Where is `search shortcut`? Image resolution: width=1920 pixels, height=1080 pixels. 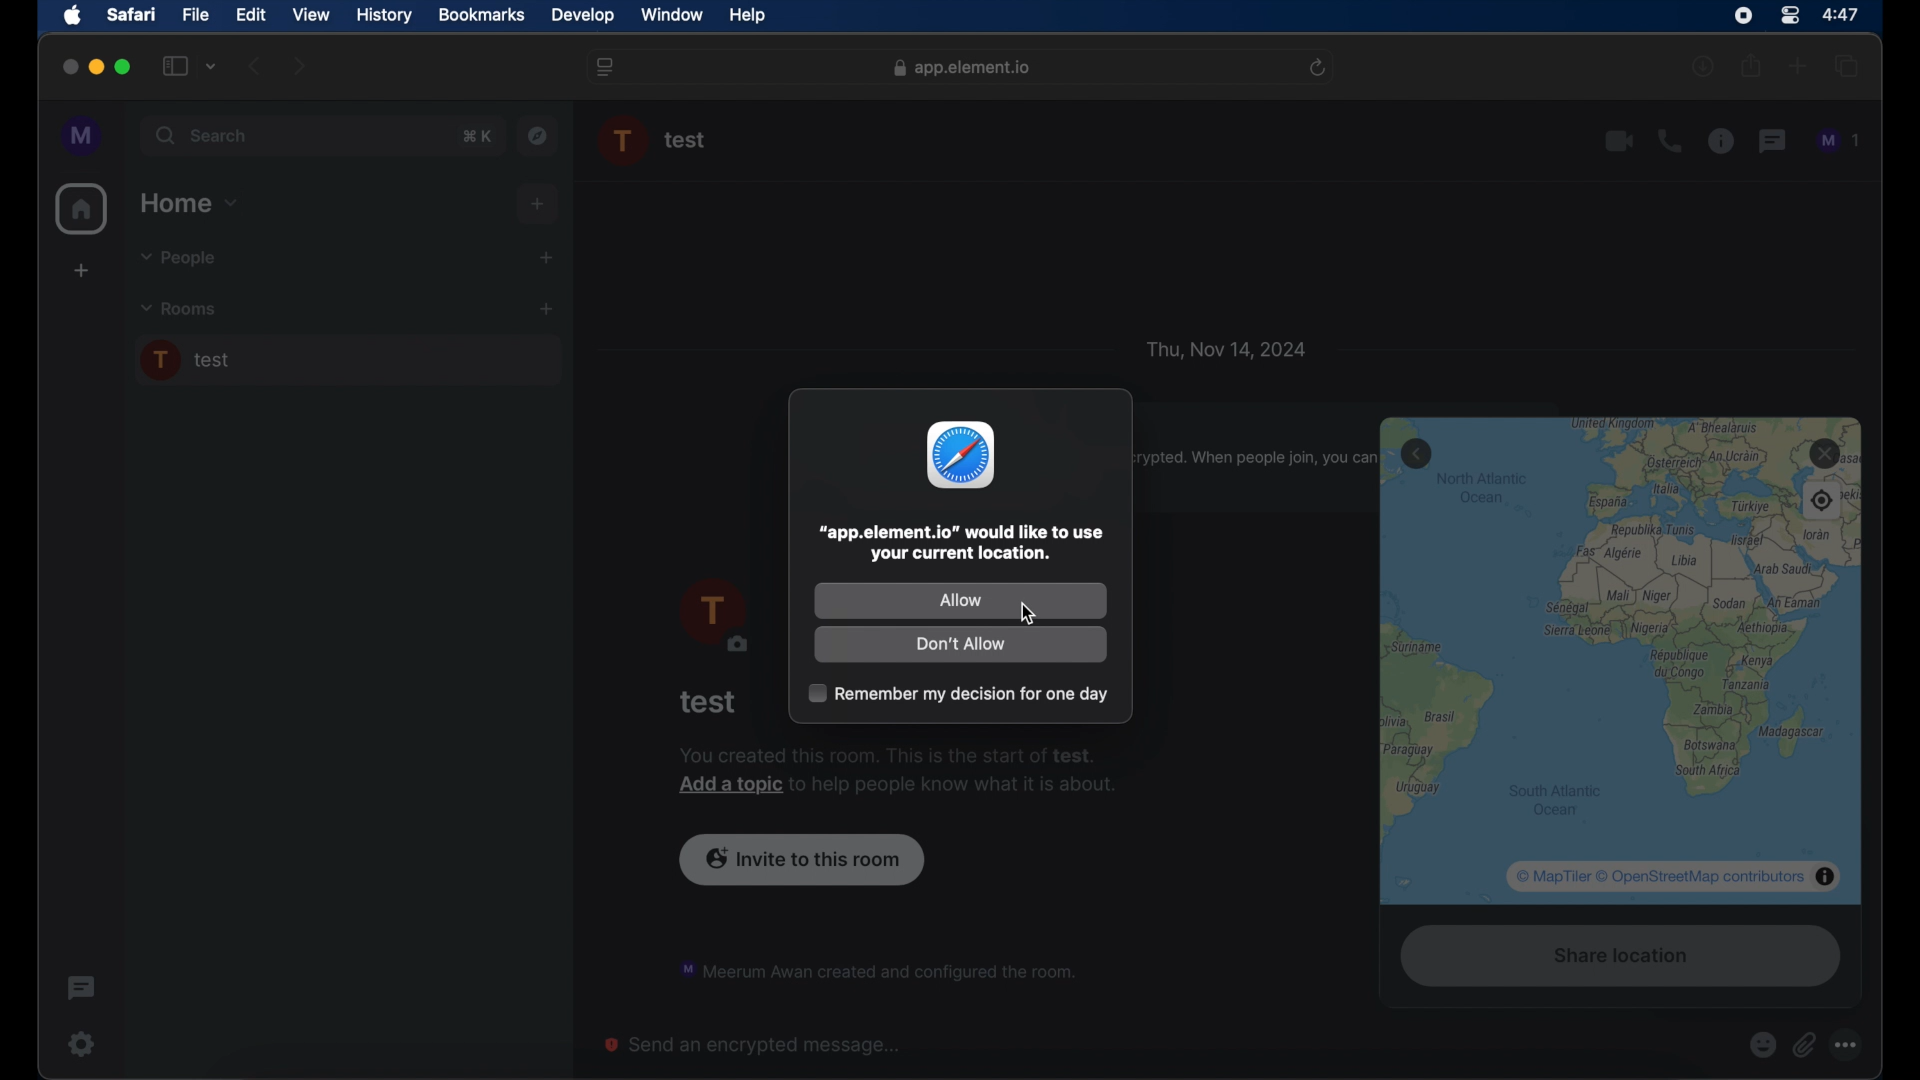
search shortcut is located at coordinates (476, 135).